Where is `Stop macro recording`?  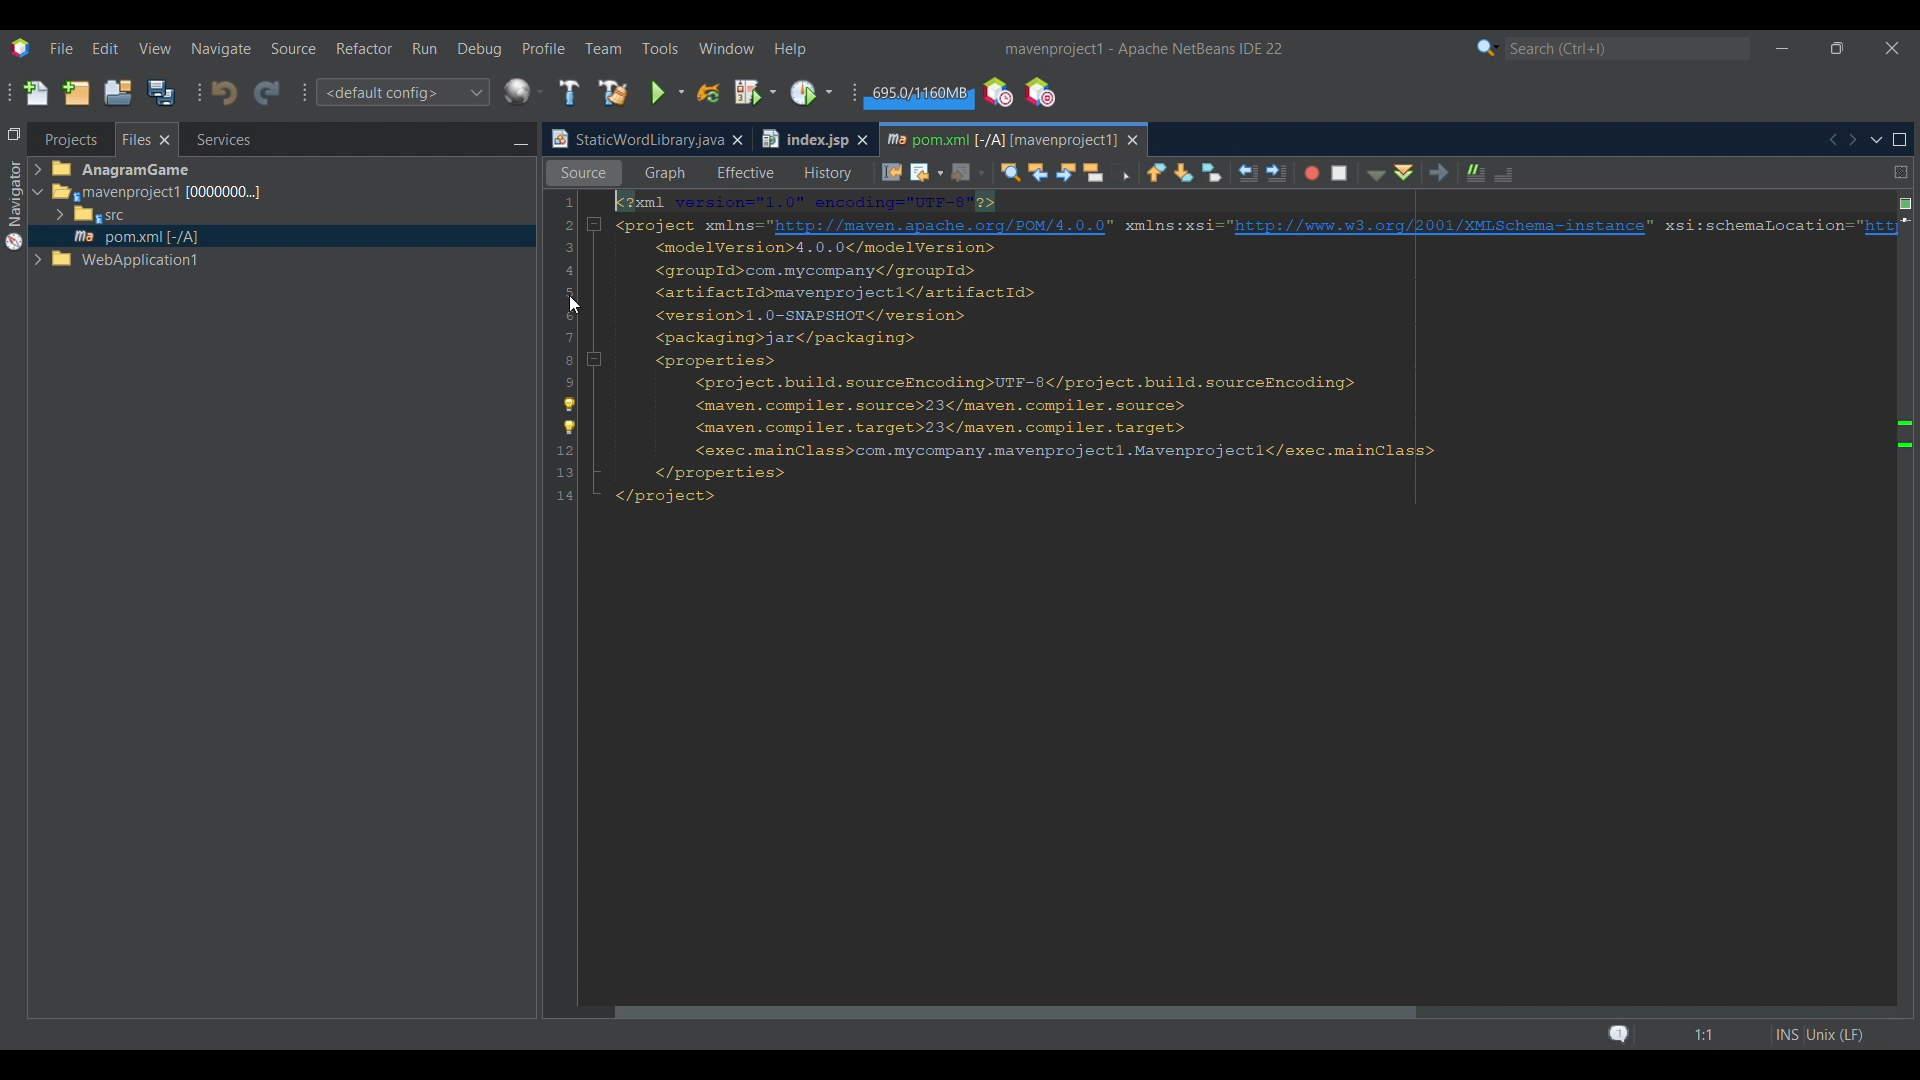 Stop macro recording is located at coordinates (1344, 172).